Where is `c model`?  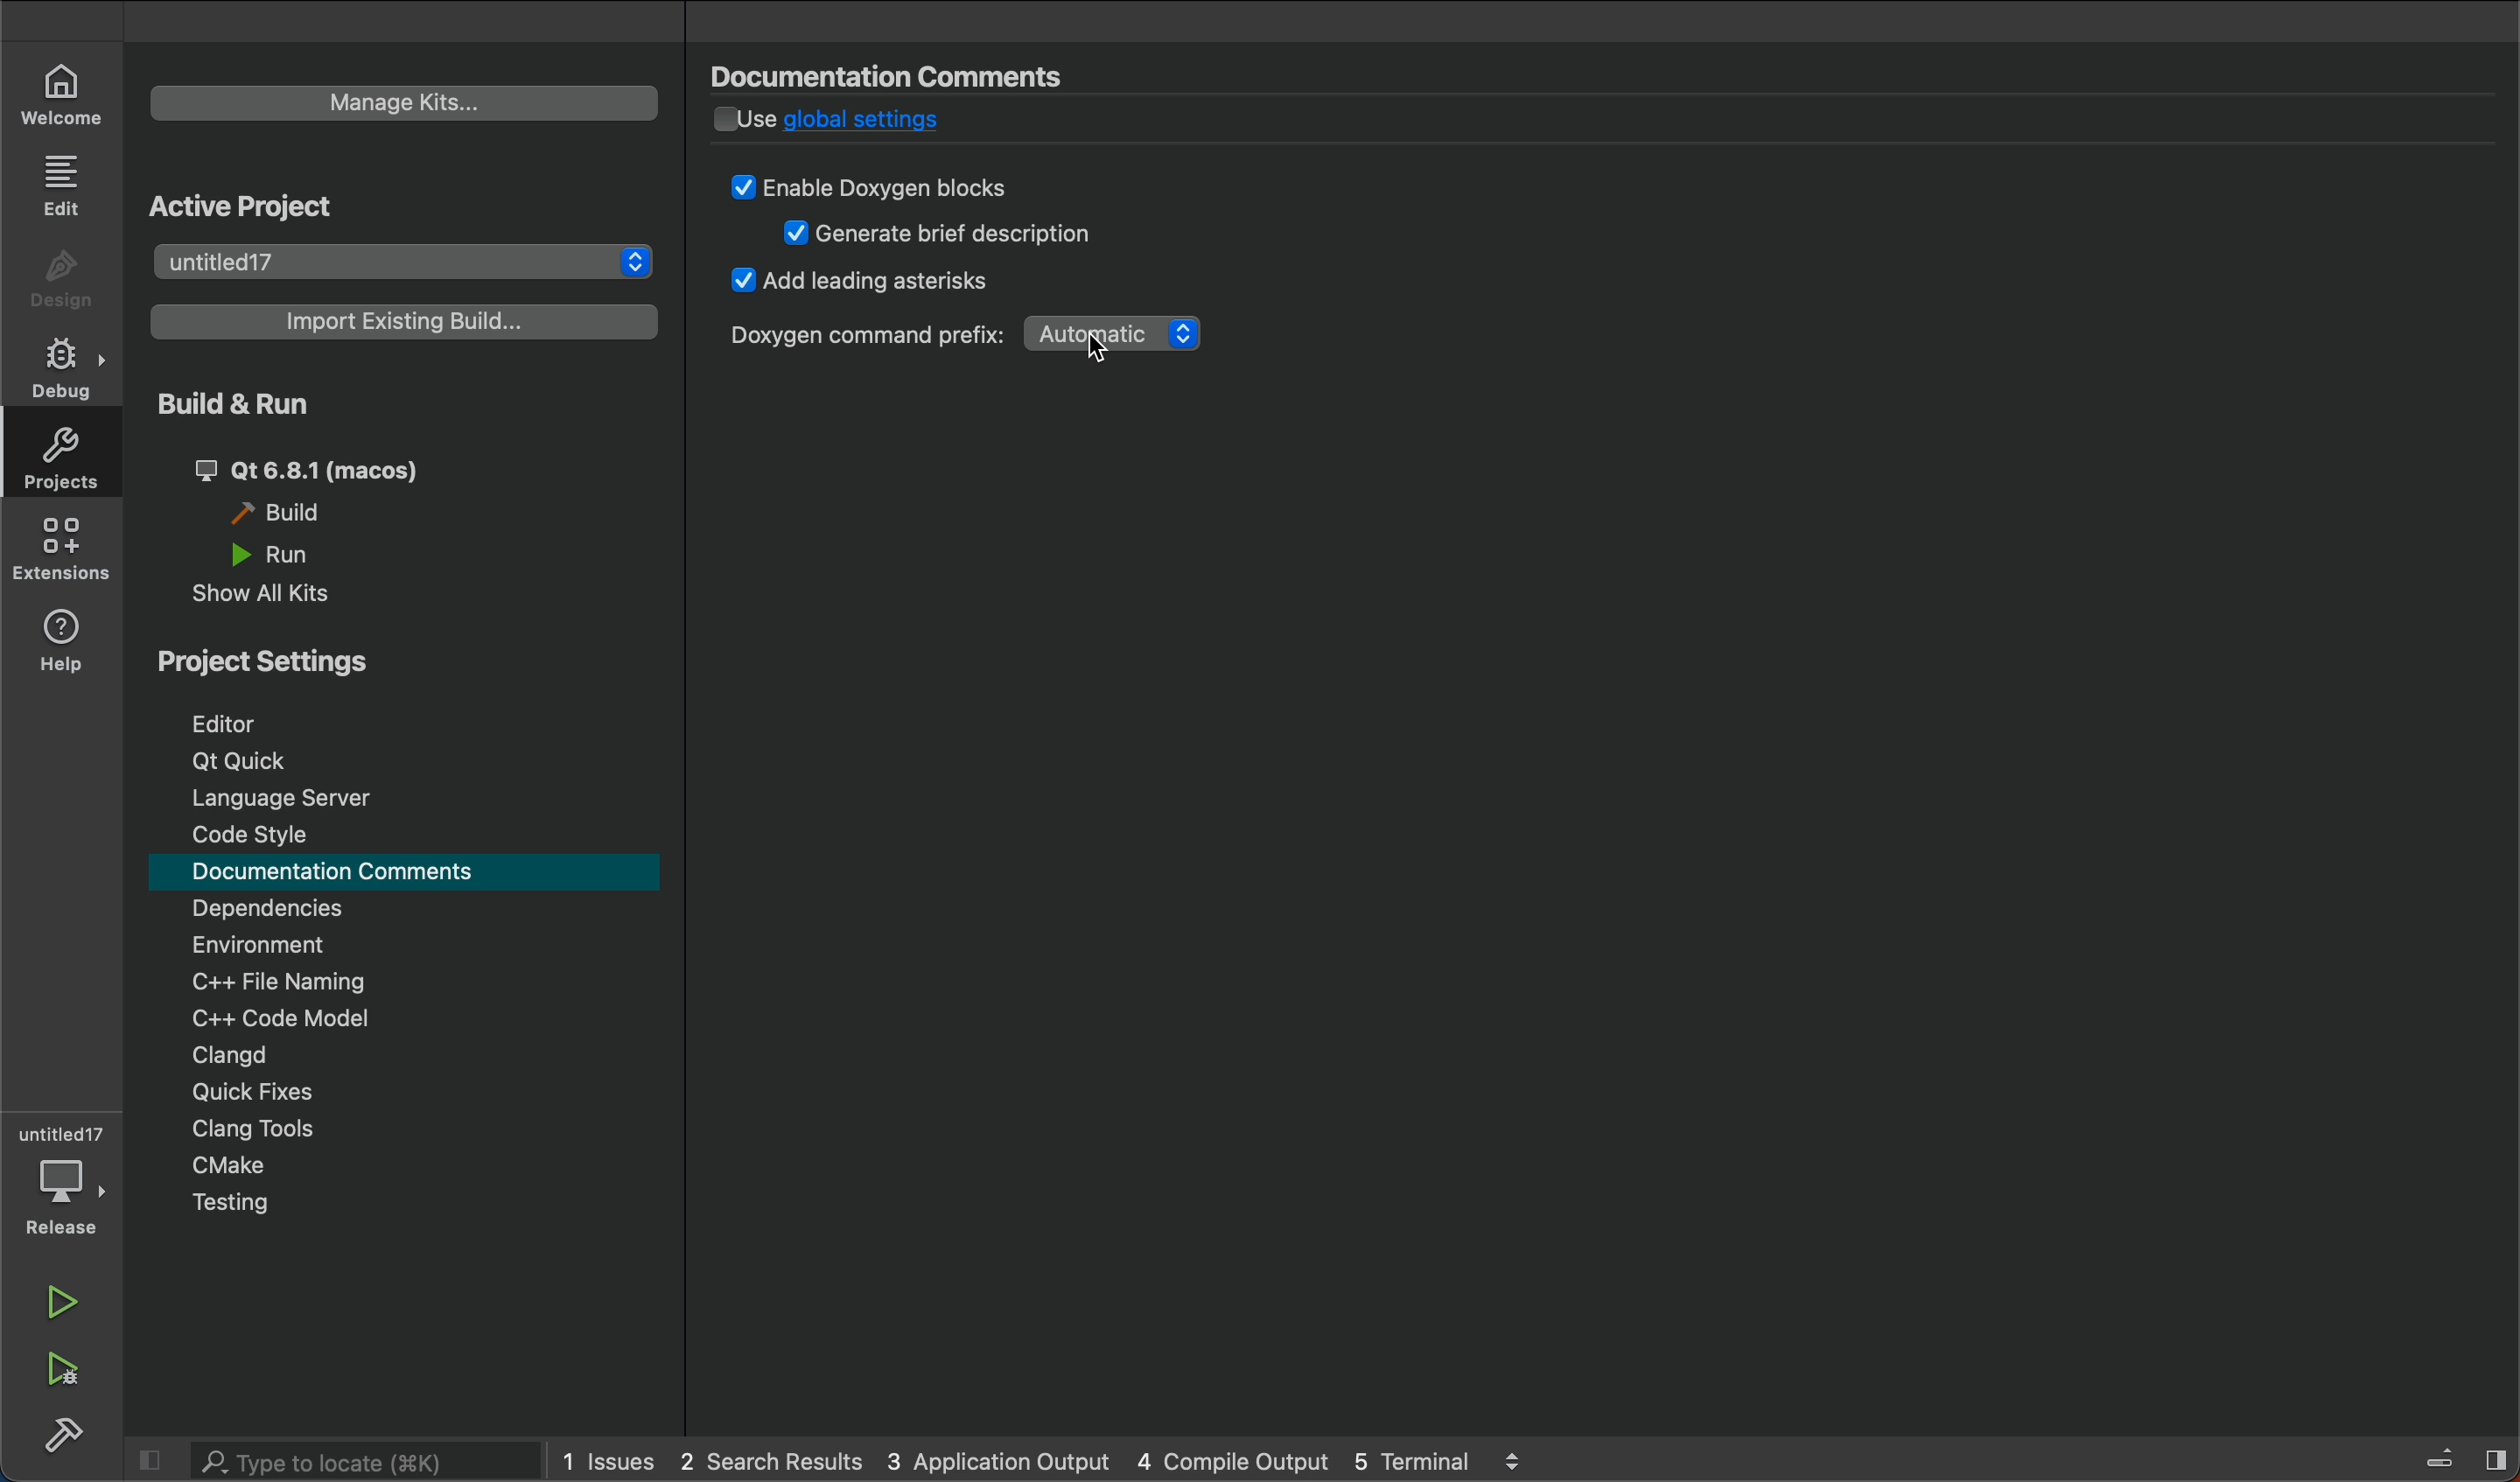
c model is located at coordinates (281, 1018).